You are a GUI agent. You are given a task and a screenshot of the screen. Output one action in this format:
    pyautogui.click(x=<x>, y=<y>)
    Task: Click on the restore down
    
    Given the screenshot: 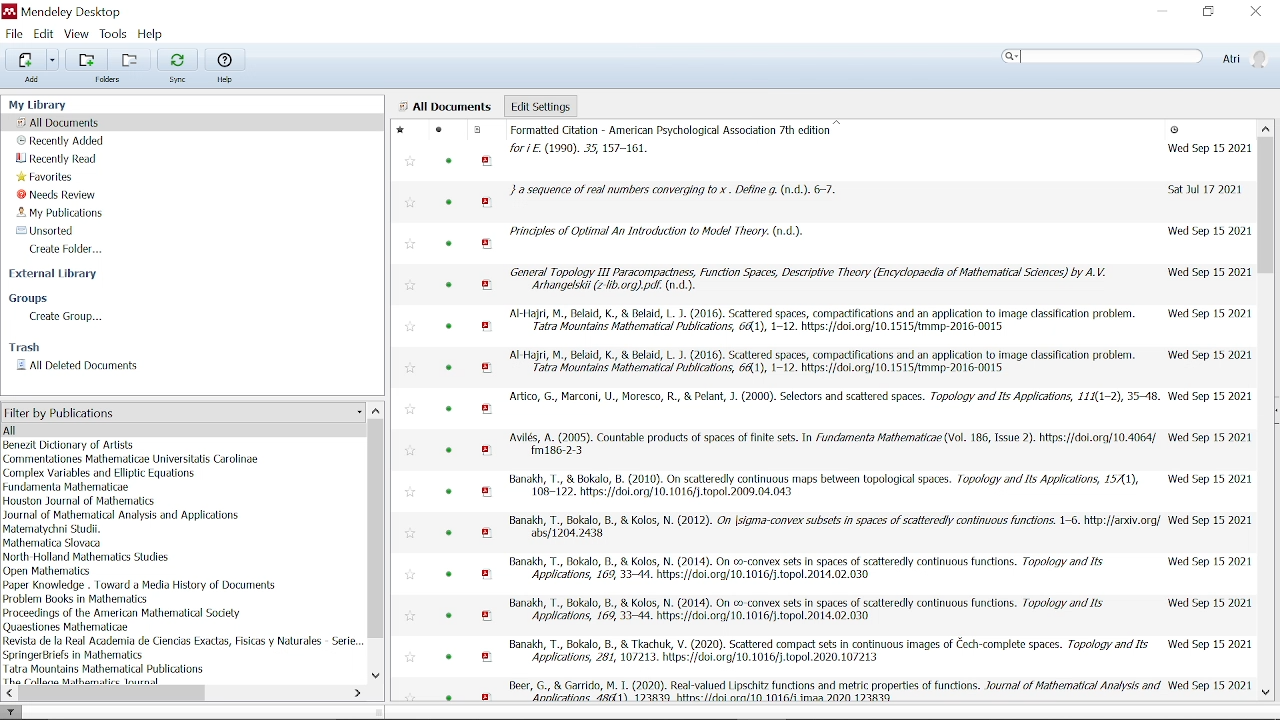 What is the action you would take?
    pyautogui.click(x=1208, y=12)
    